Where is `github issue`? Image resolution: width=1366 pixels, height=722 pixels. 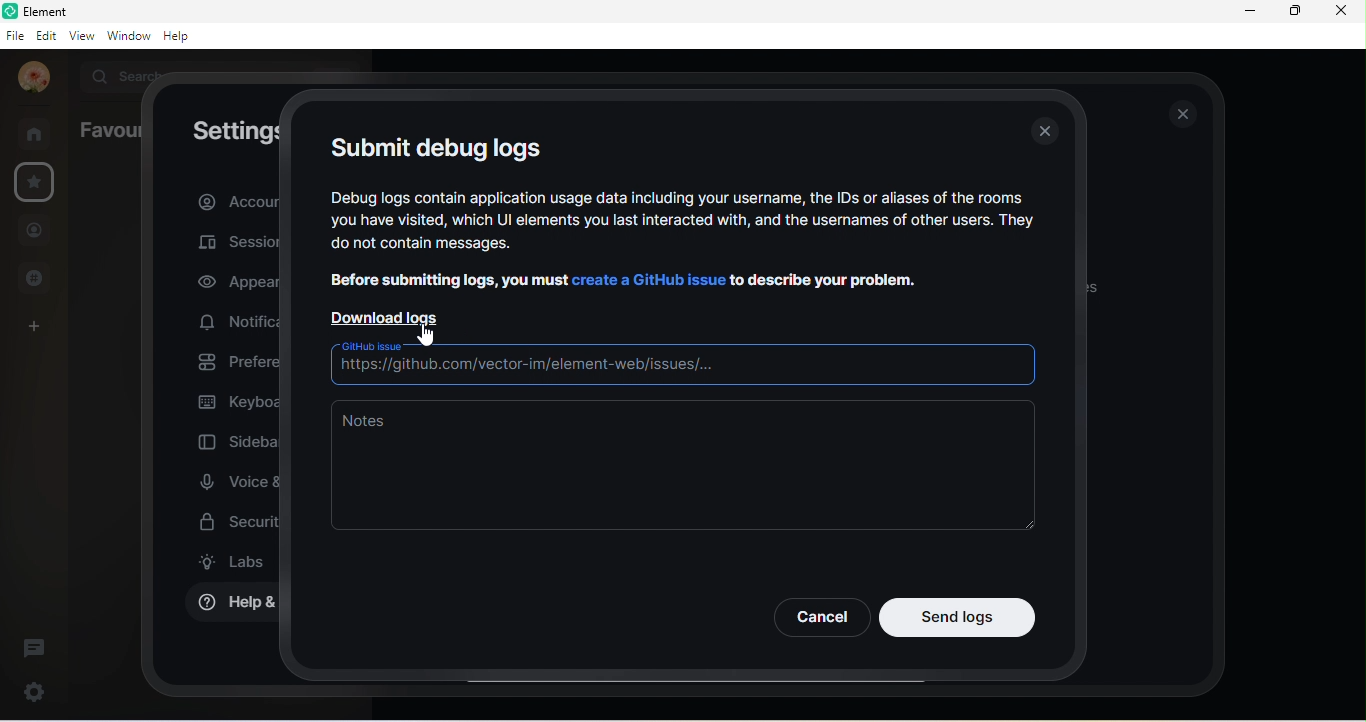 github issue is located at coordinates (369, 347).